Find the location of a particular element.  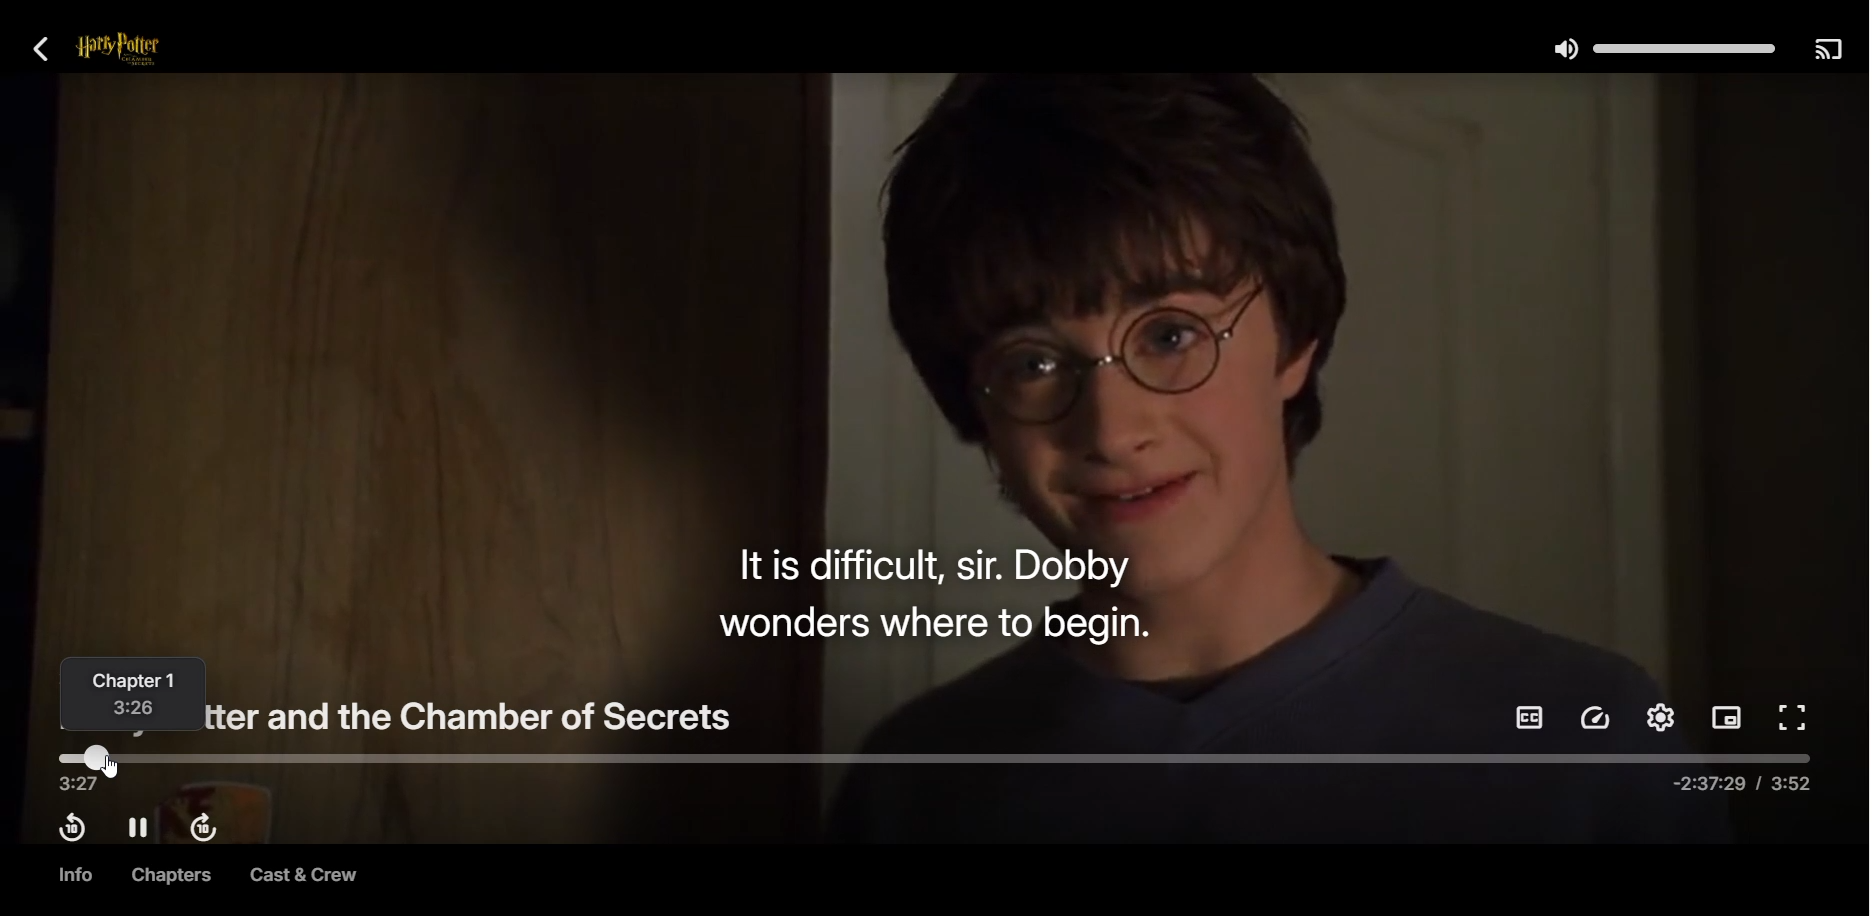

Set Volume is located at coordinates (1661, 47).